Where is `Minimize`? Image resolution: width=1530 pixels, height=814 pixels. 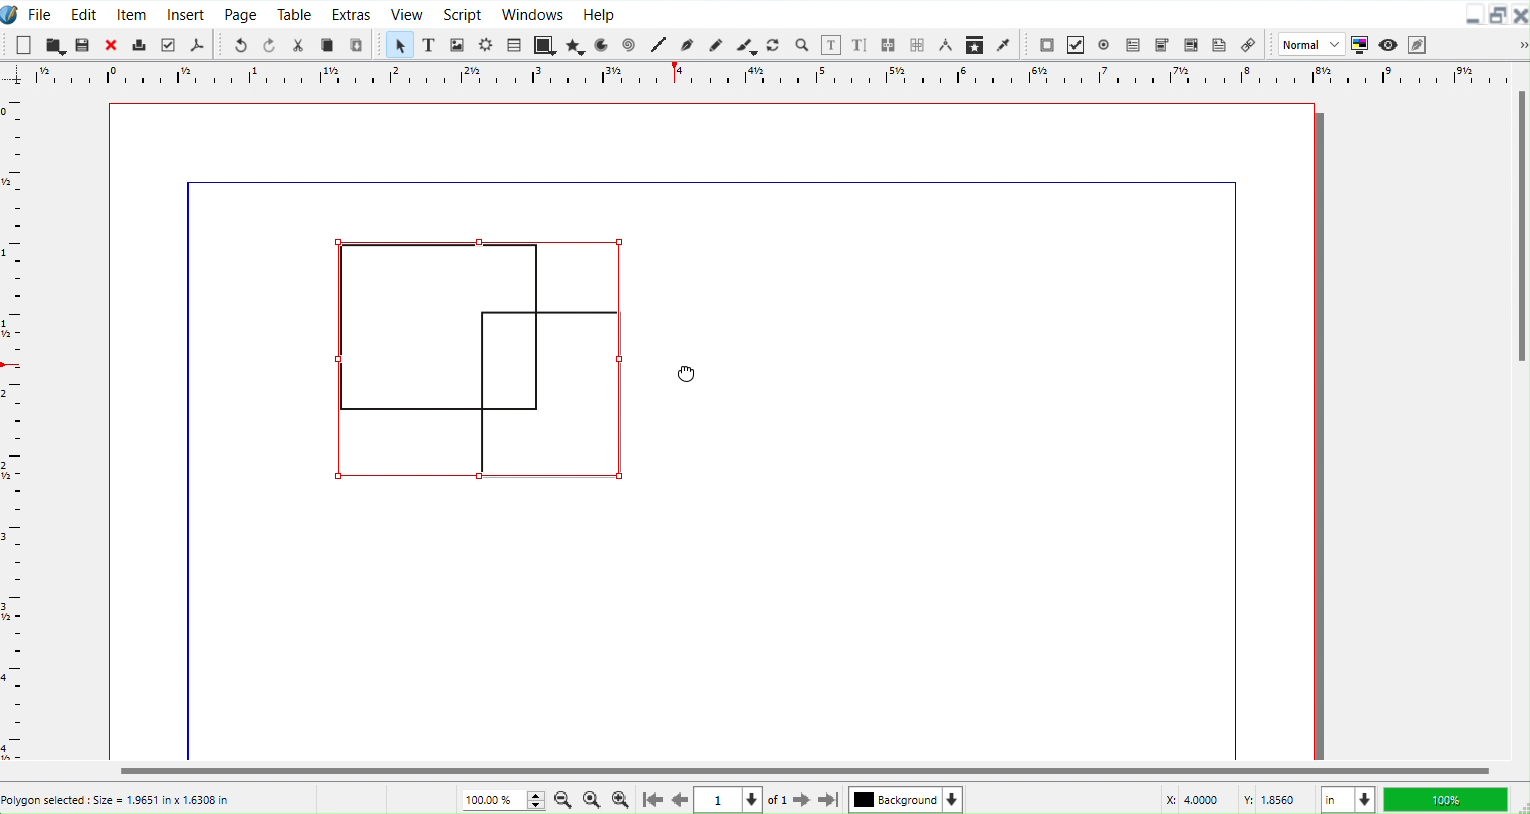
Minimize is located at coordinates (1474, 13).